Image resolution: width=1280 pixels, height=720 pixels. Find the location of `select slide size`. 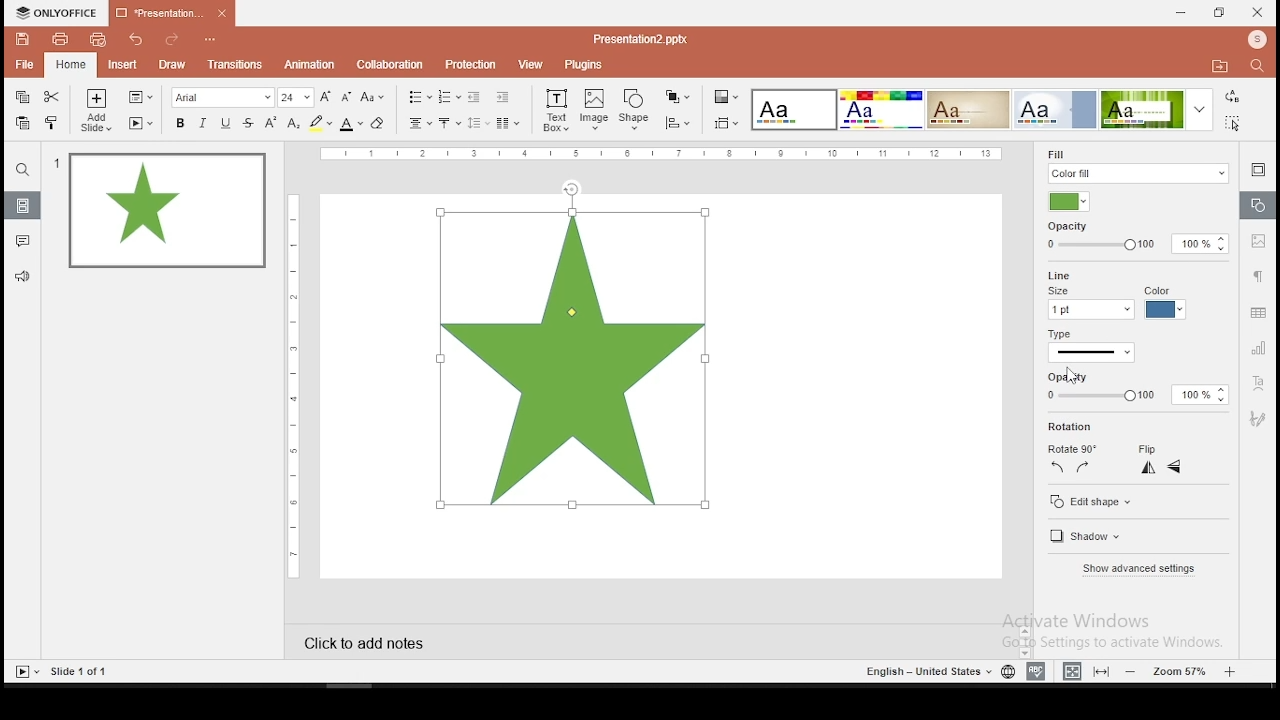

select slide size is located at coordinates (726, 123).